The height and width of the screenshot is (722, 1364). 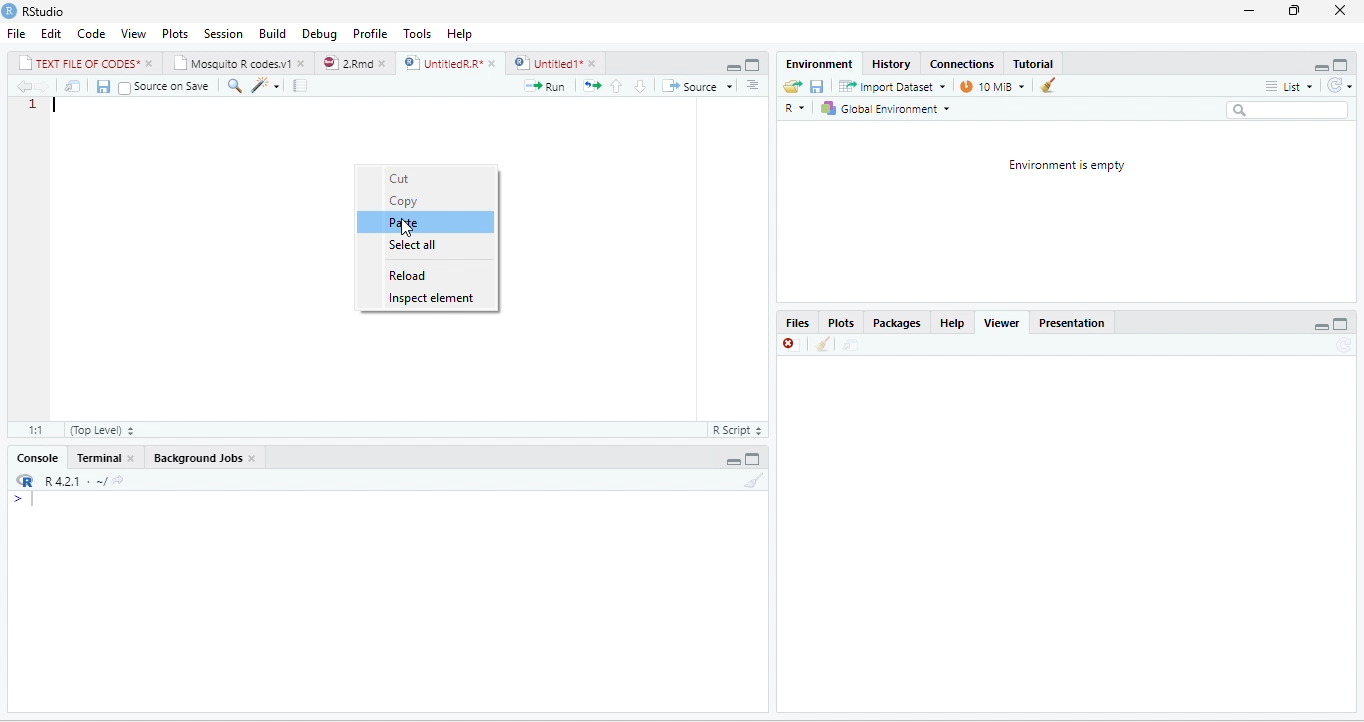 What do you see at coordinates (90, 32) in the screenshot?
I see `Code` at bounding box center [90, 32].